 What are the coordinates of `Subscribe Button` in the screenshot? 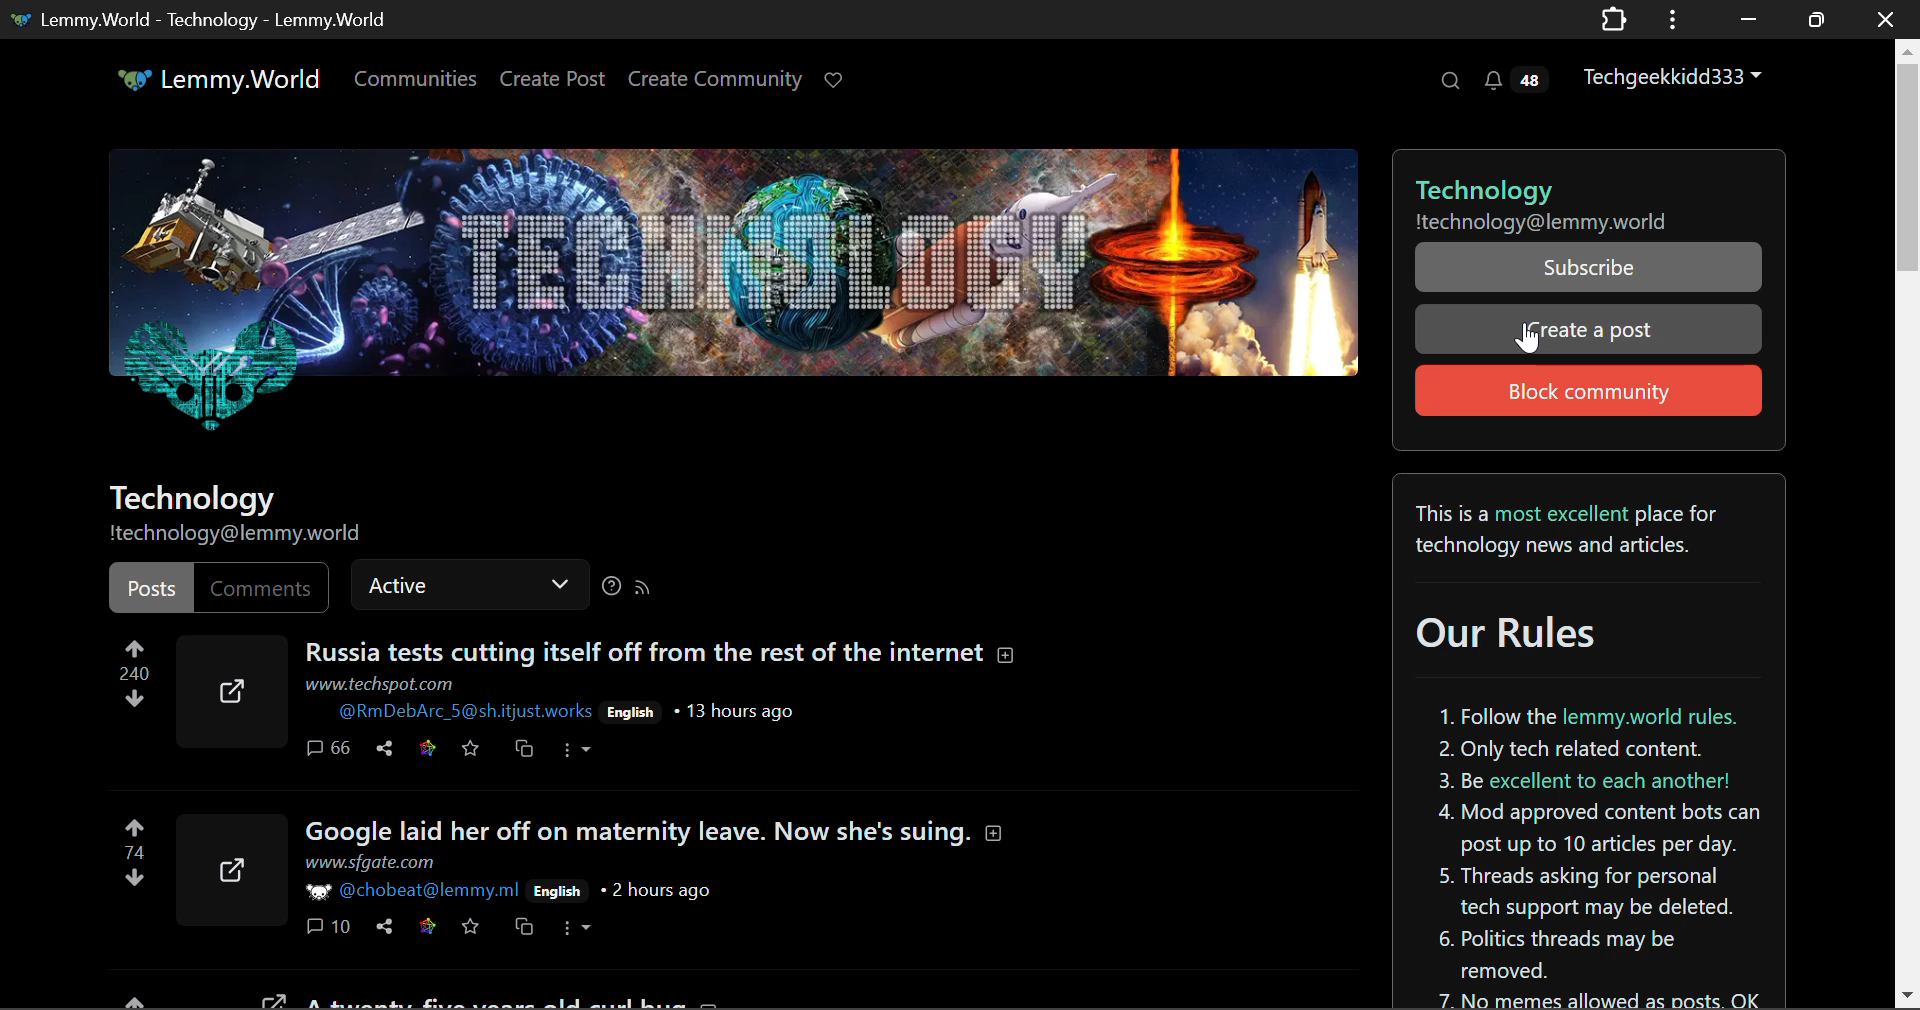 It's located at (1586, 267).